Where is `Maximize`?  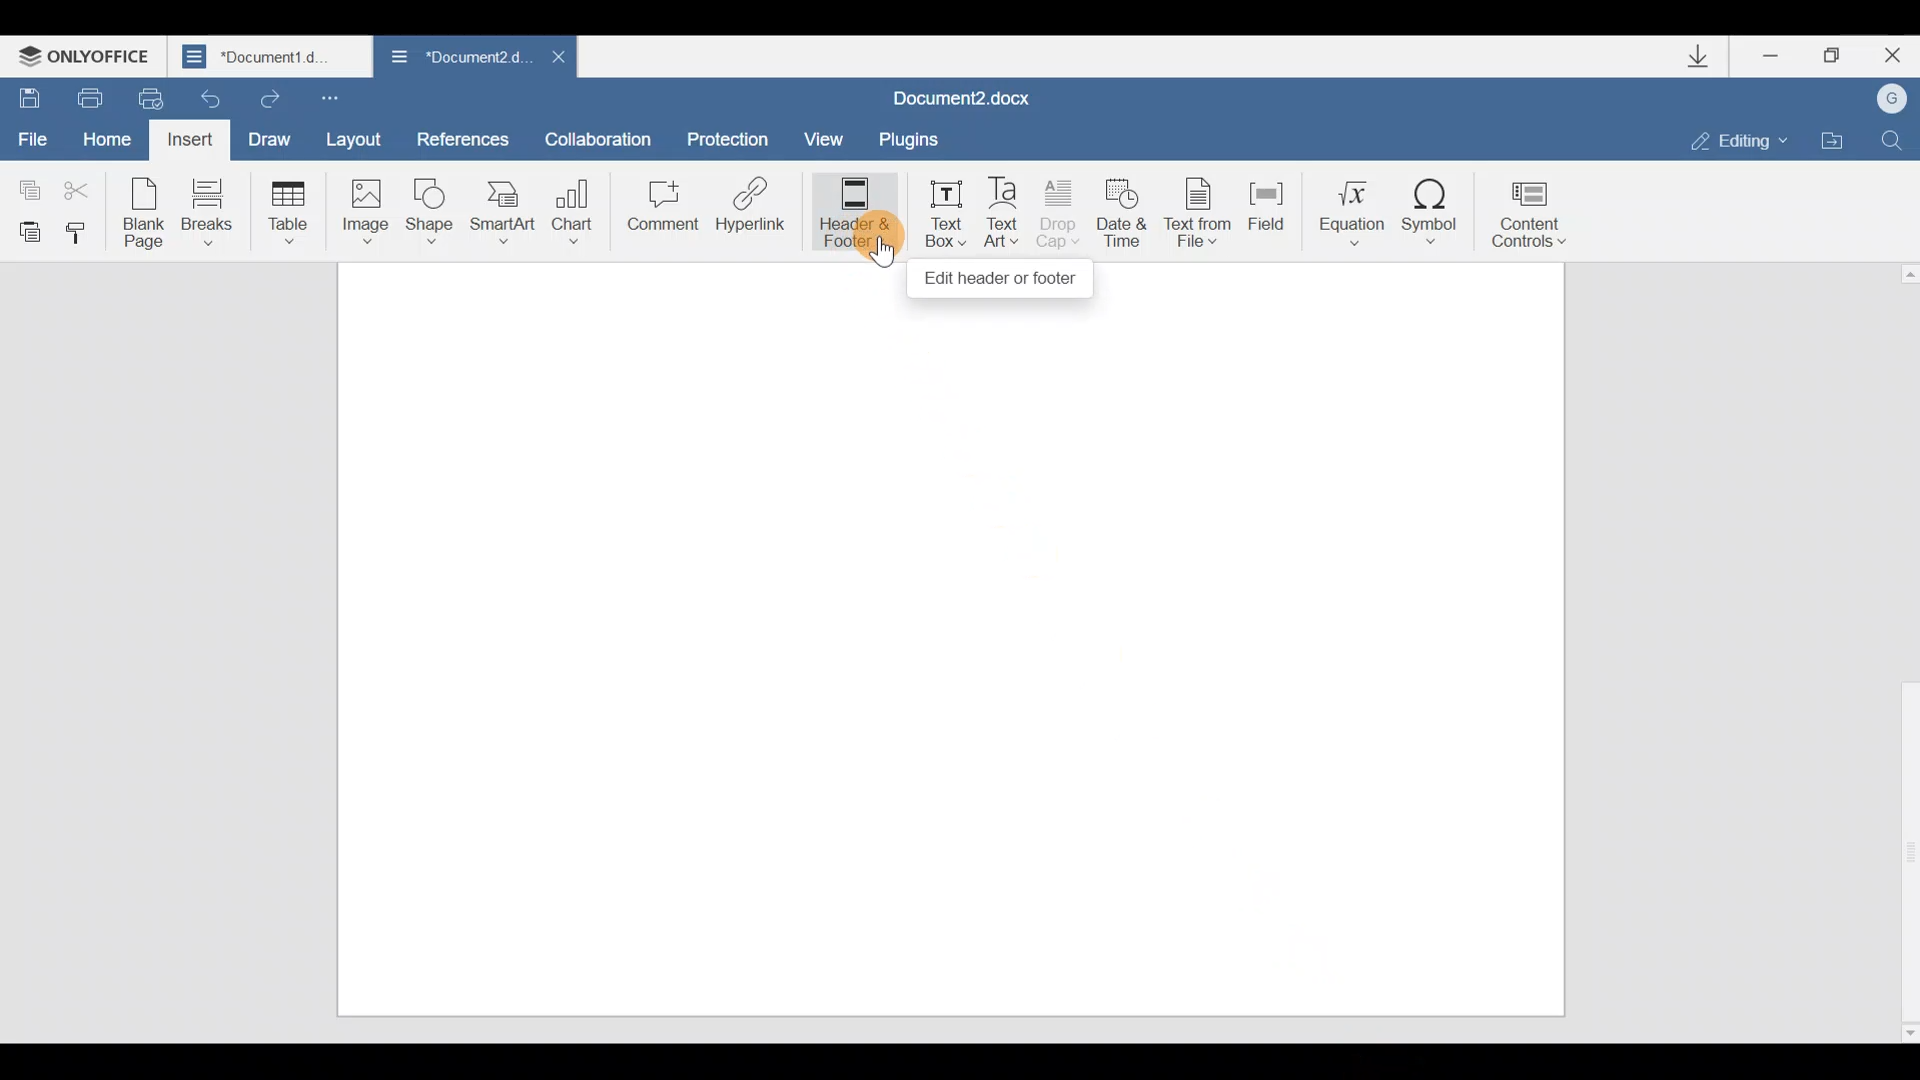 Maximize is located at coordinates (1829, 53).